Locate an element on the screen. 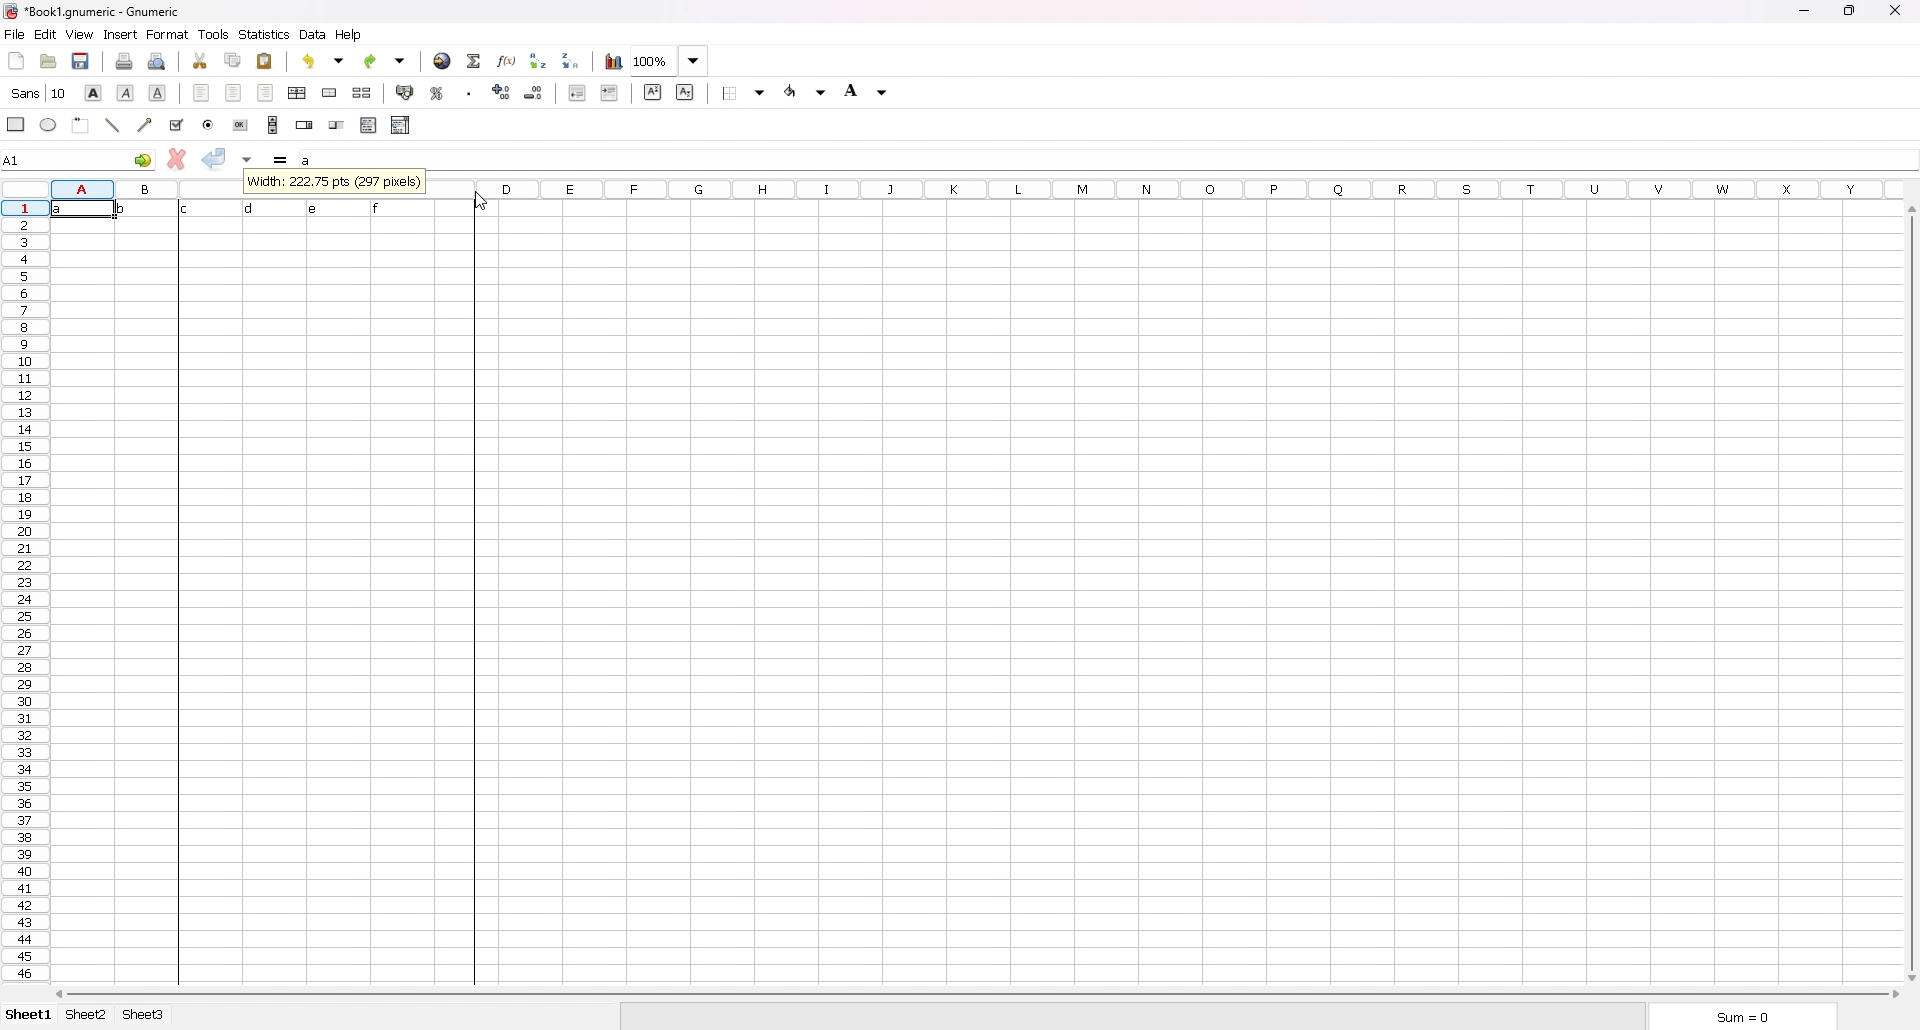 The image size is (1920, 1030). left align is located at coordinates (202, 92).